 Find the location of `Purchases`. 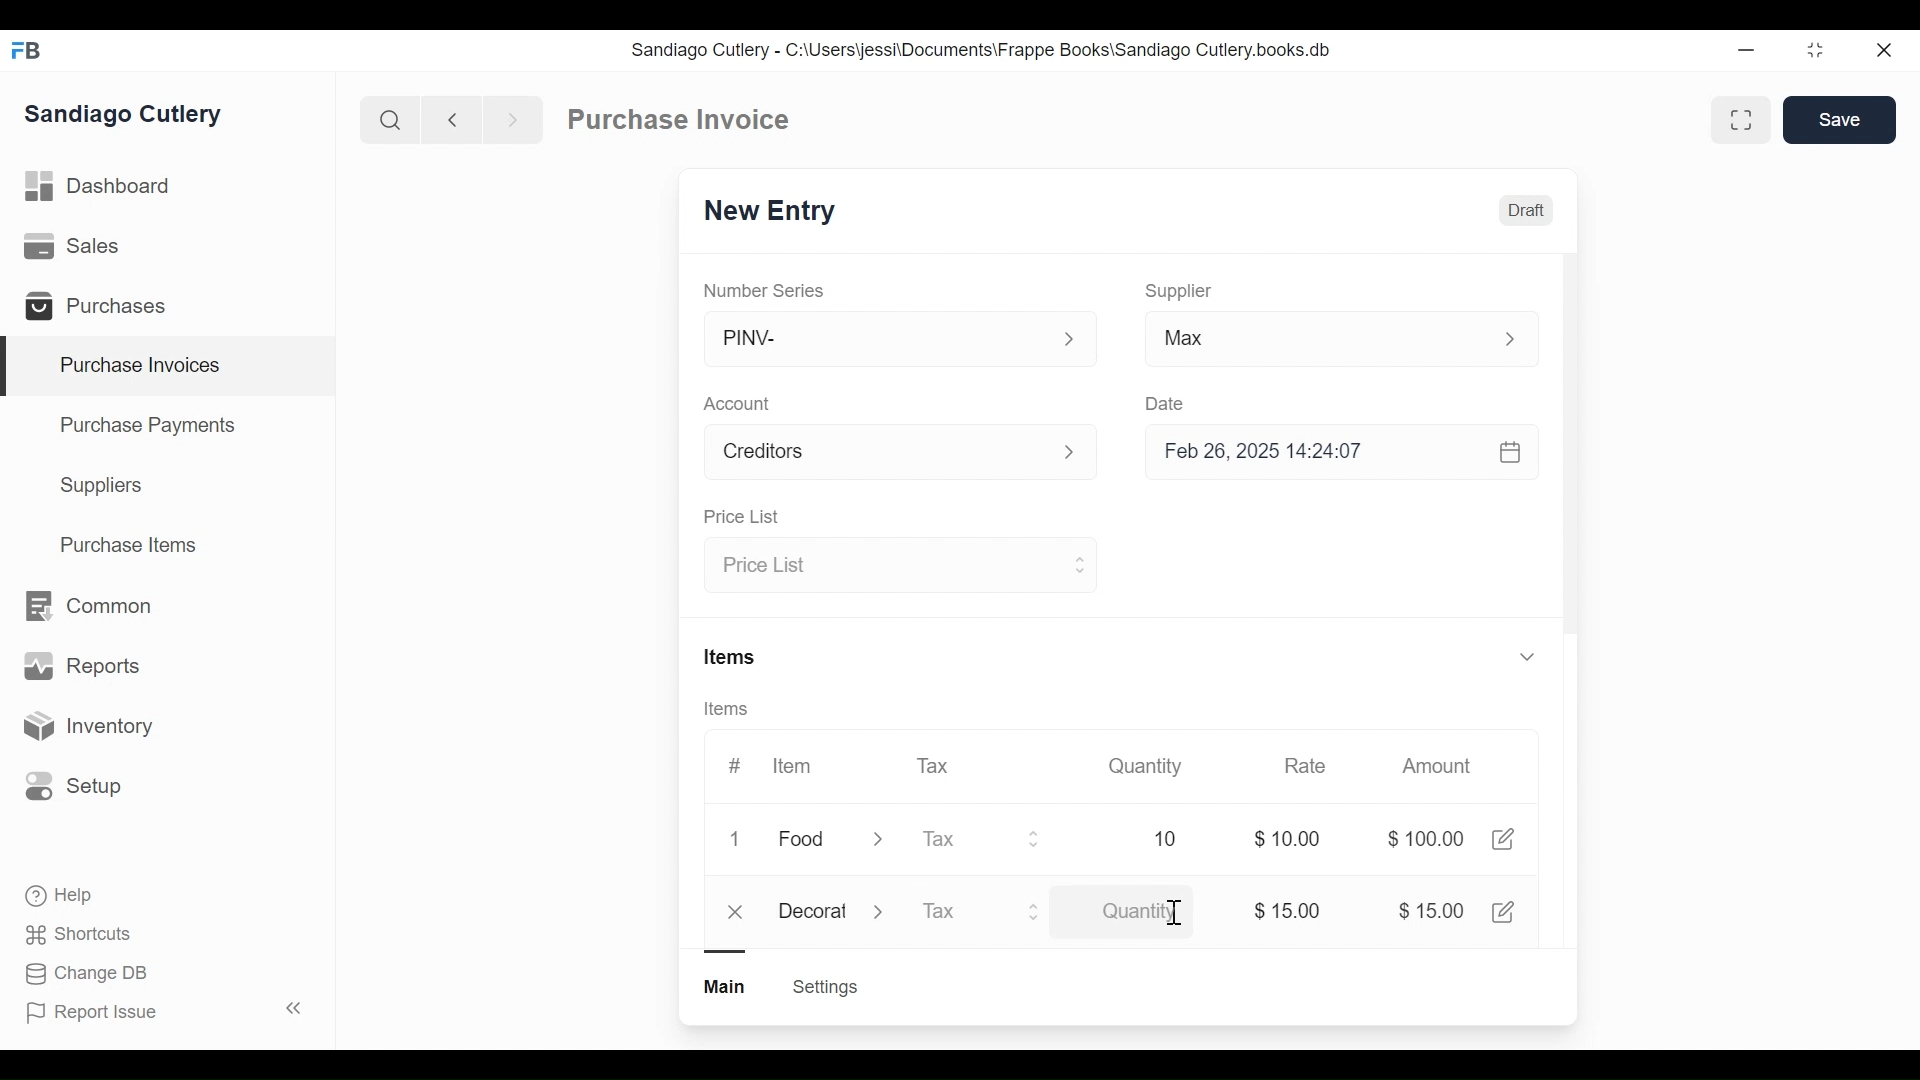

Purchases is located at coordinates (104, 309).